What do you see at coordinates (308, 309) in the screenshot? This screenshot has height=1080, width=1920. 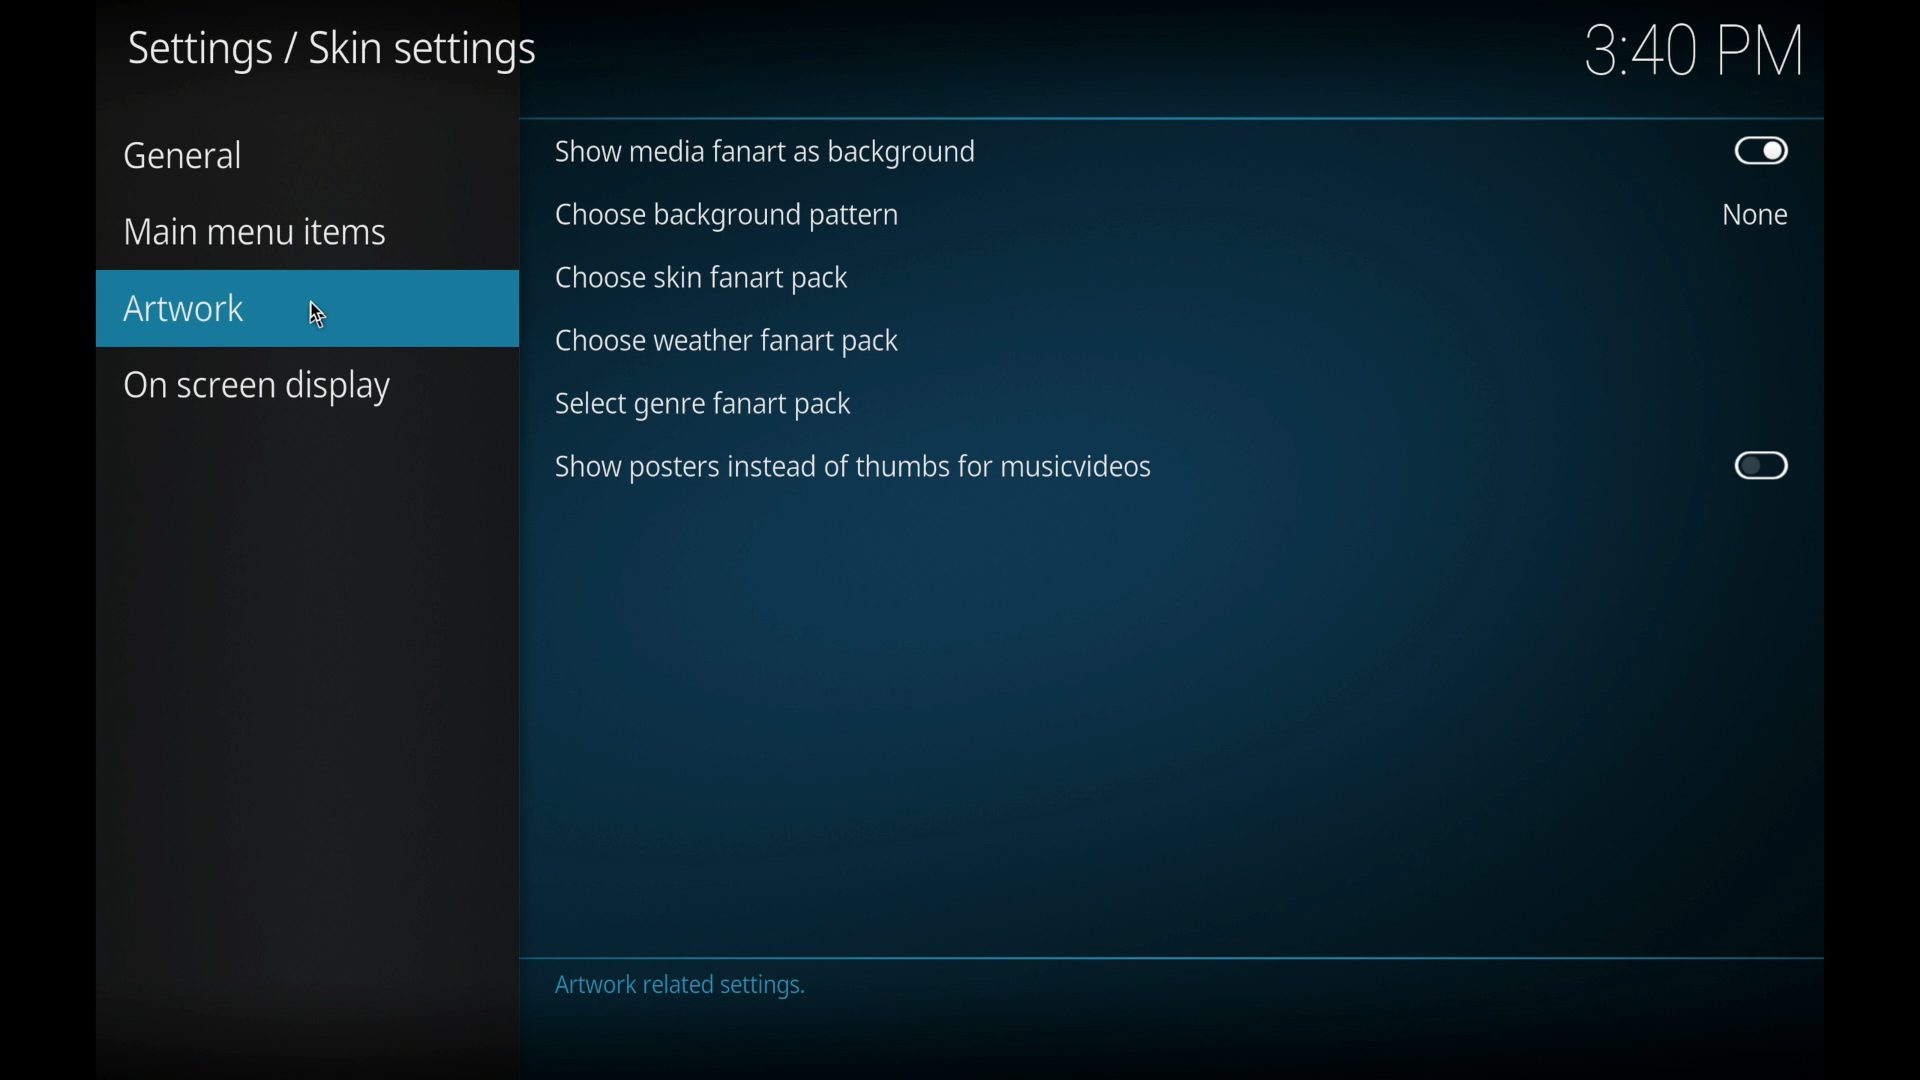 I see `artwork` at bounding box center [308, 309].